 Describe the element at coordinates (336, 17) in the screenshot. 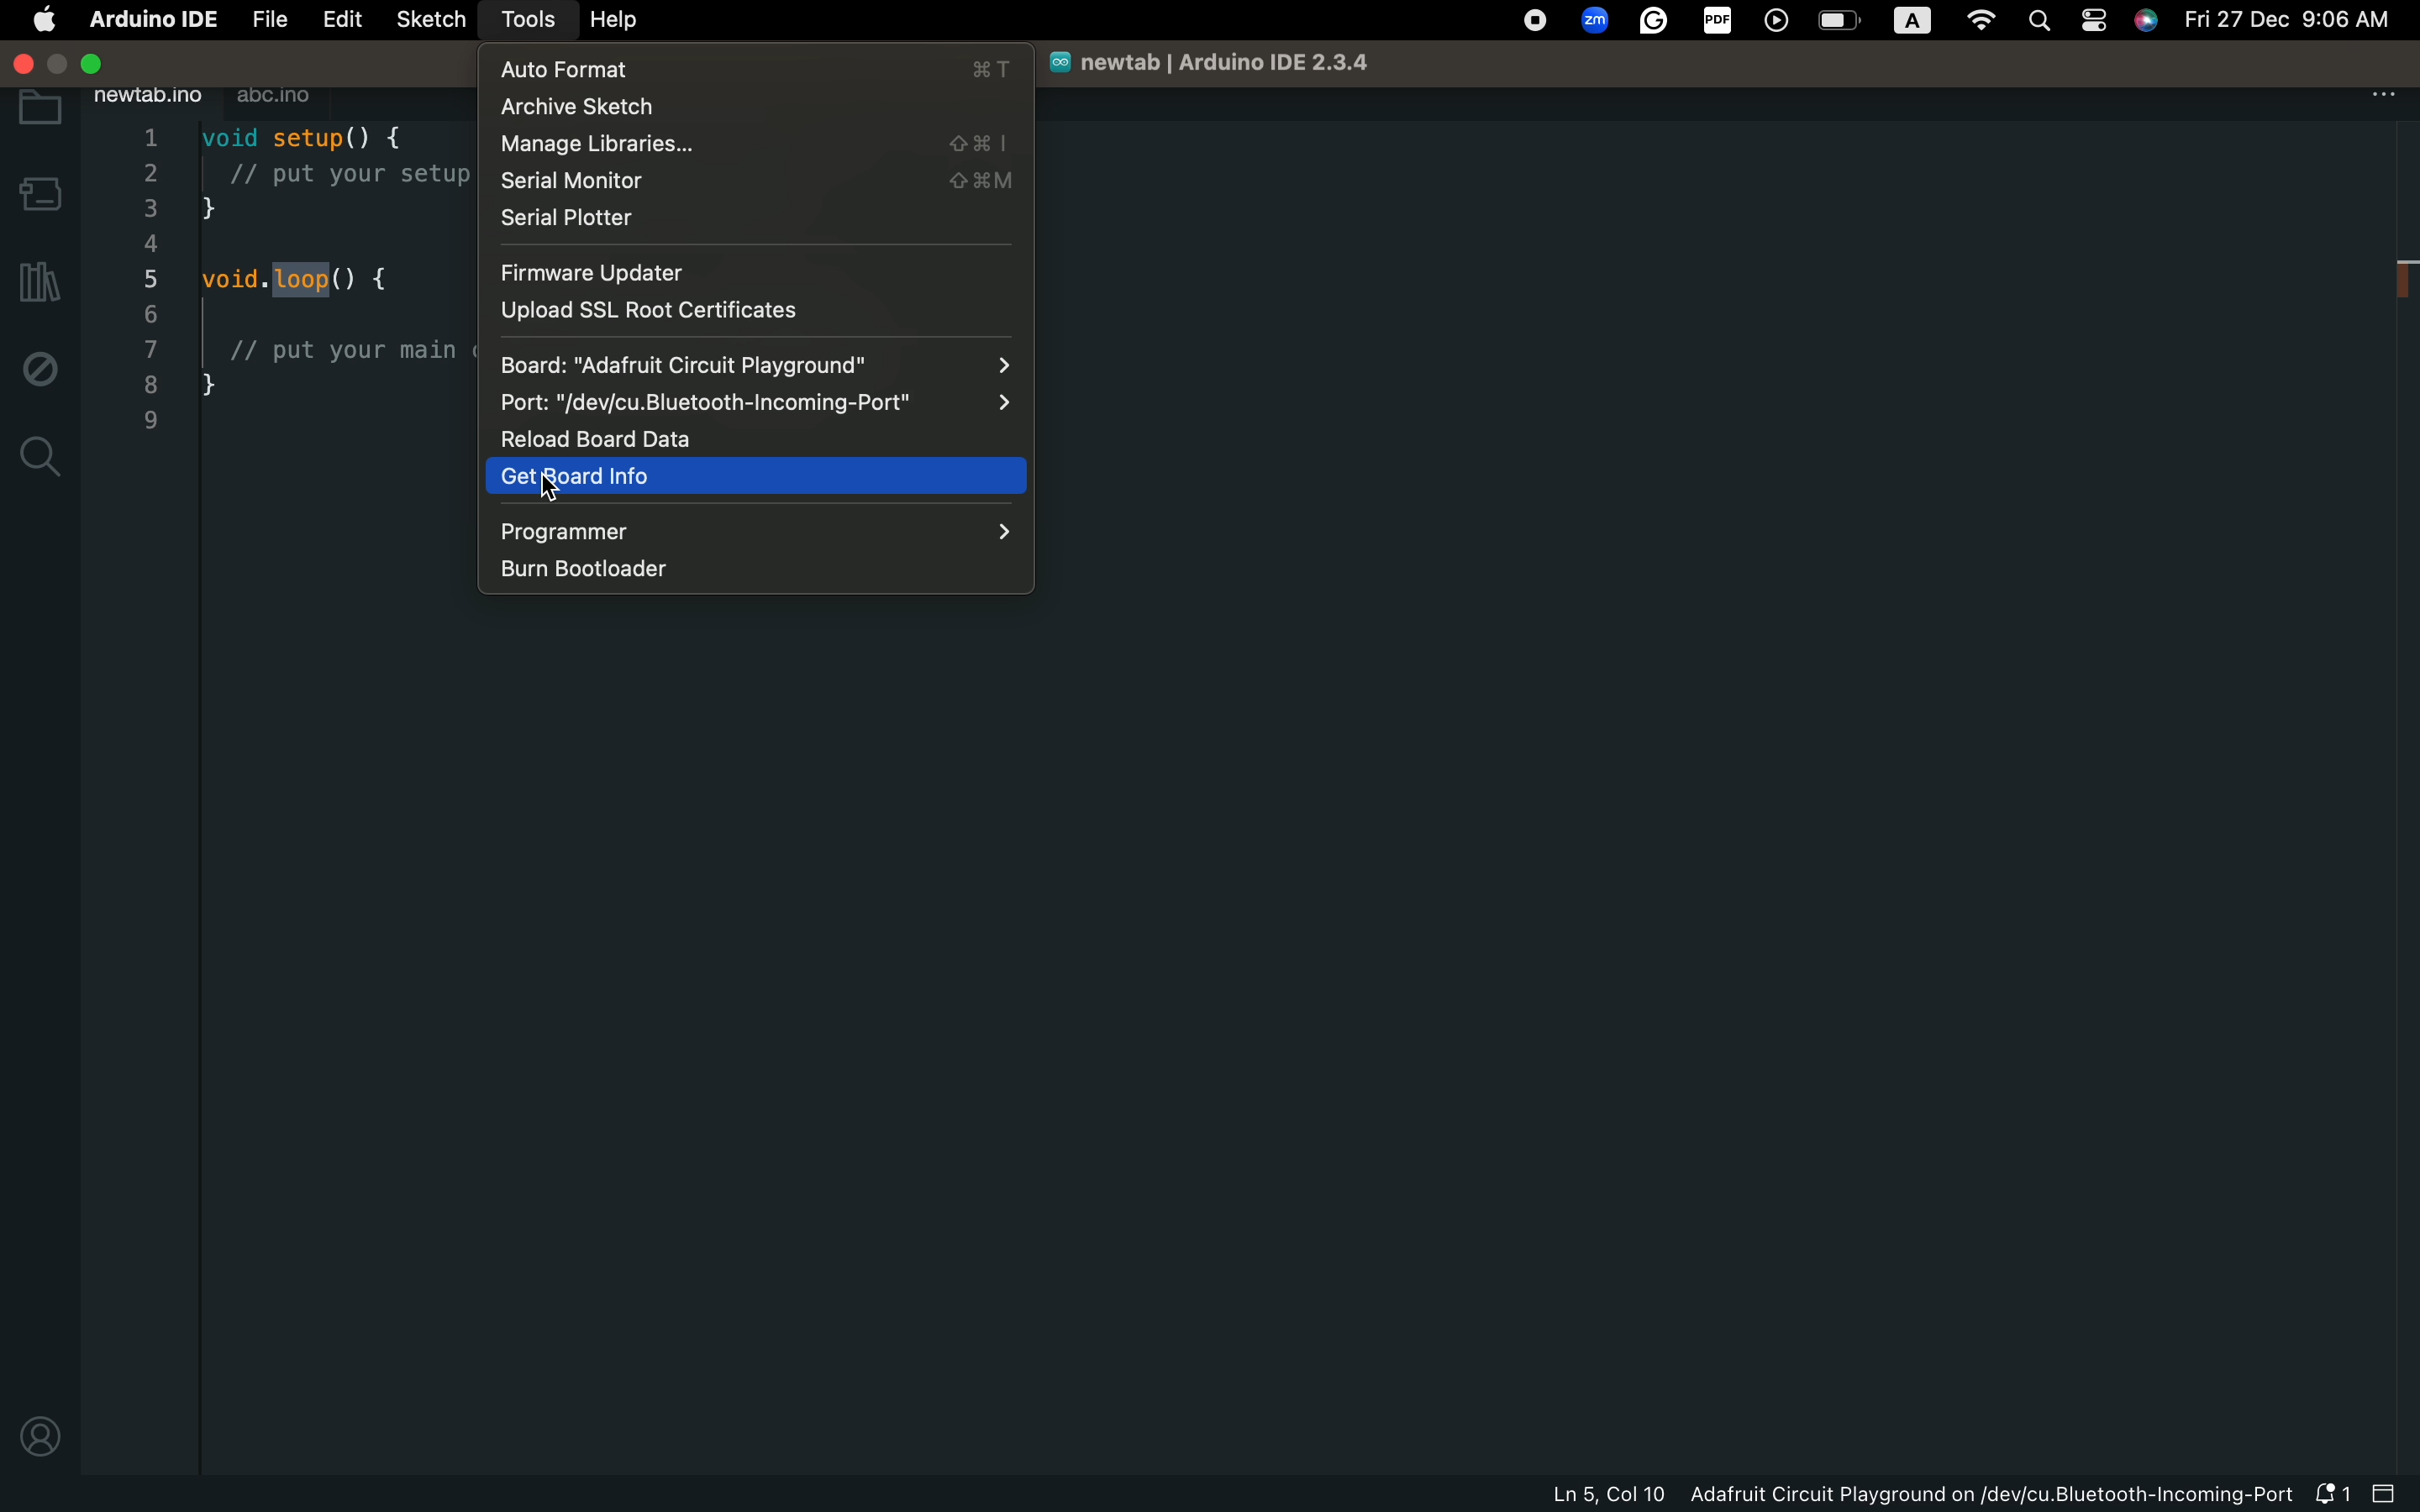

I see `edit` at that location.